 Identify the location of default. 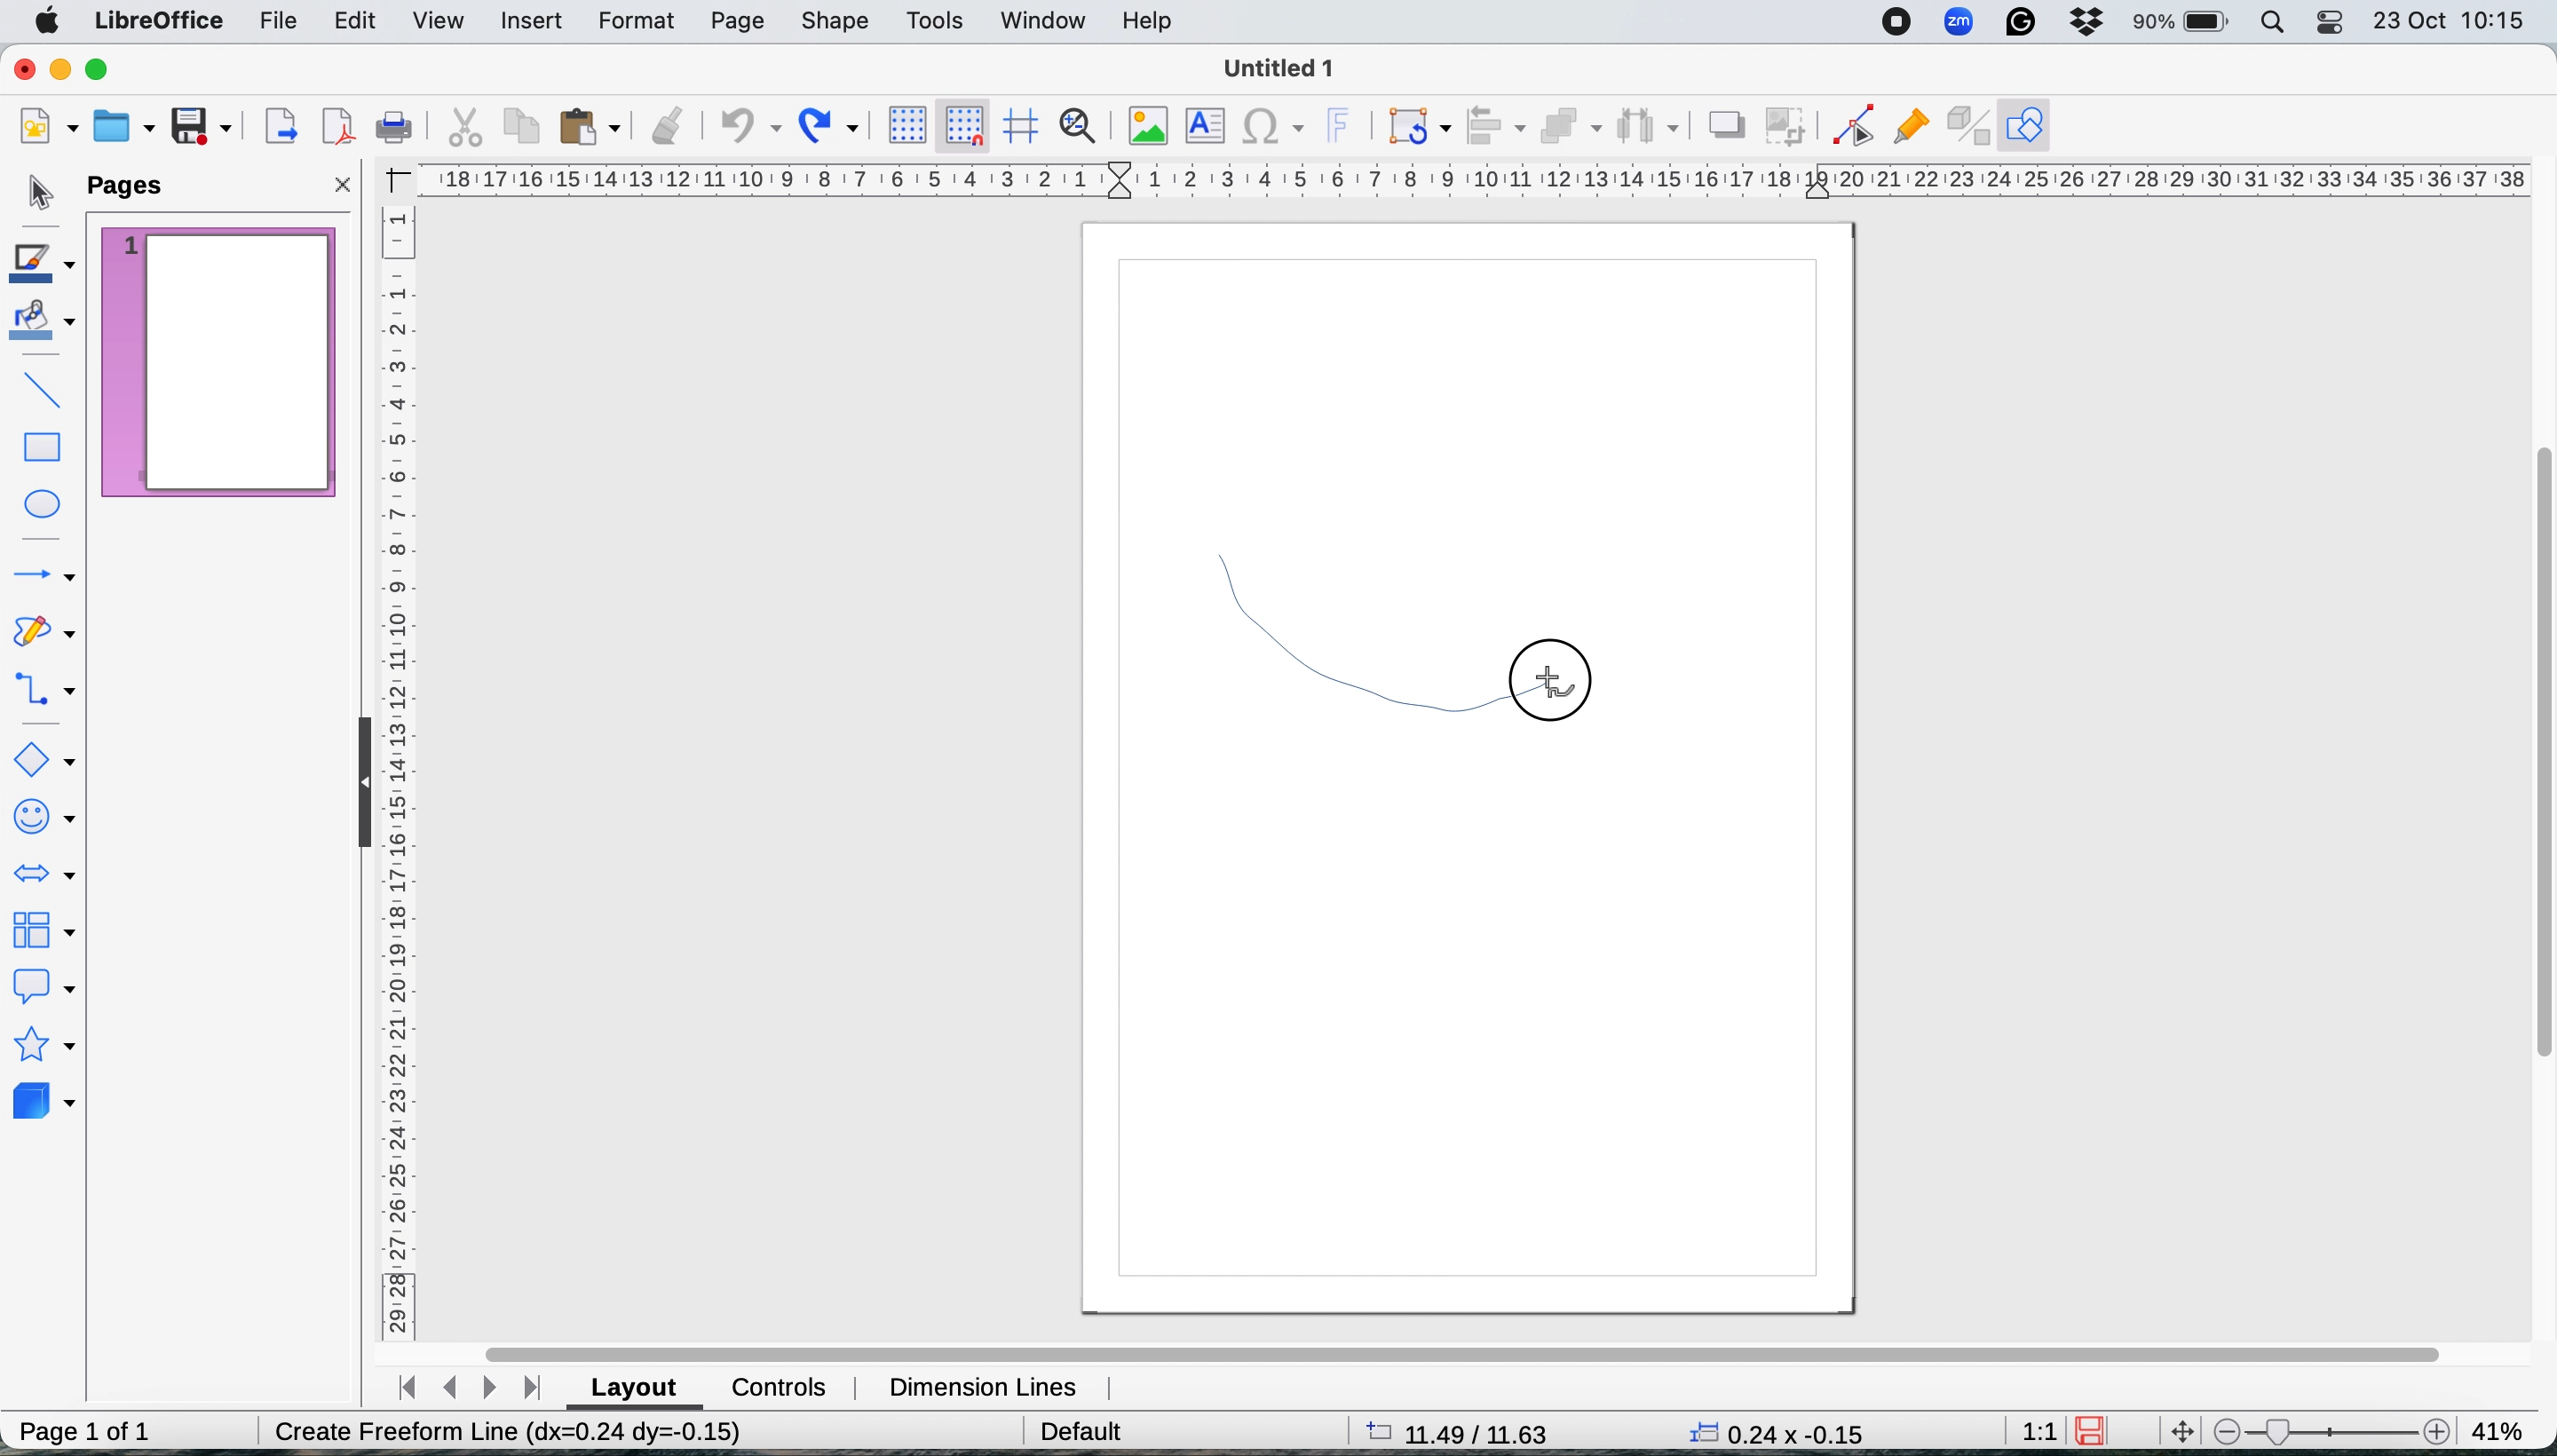
(1081, 1429).